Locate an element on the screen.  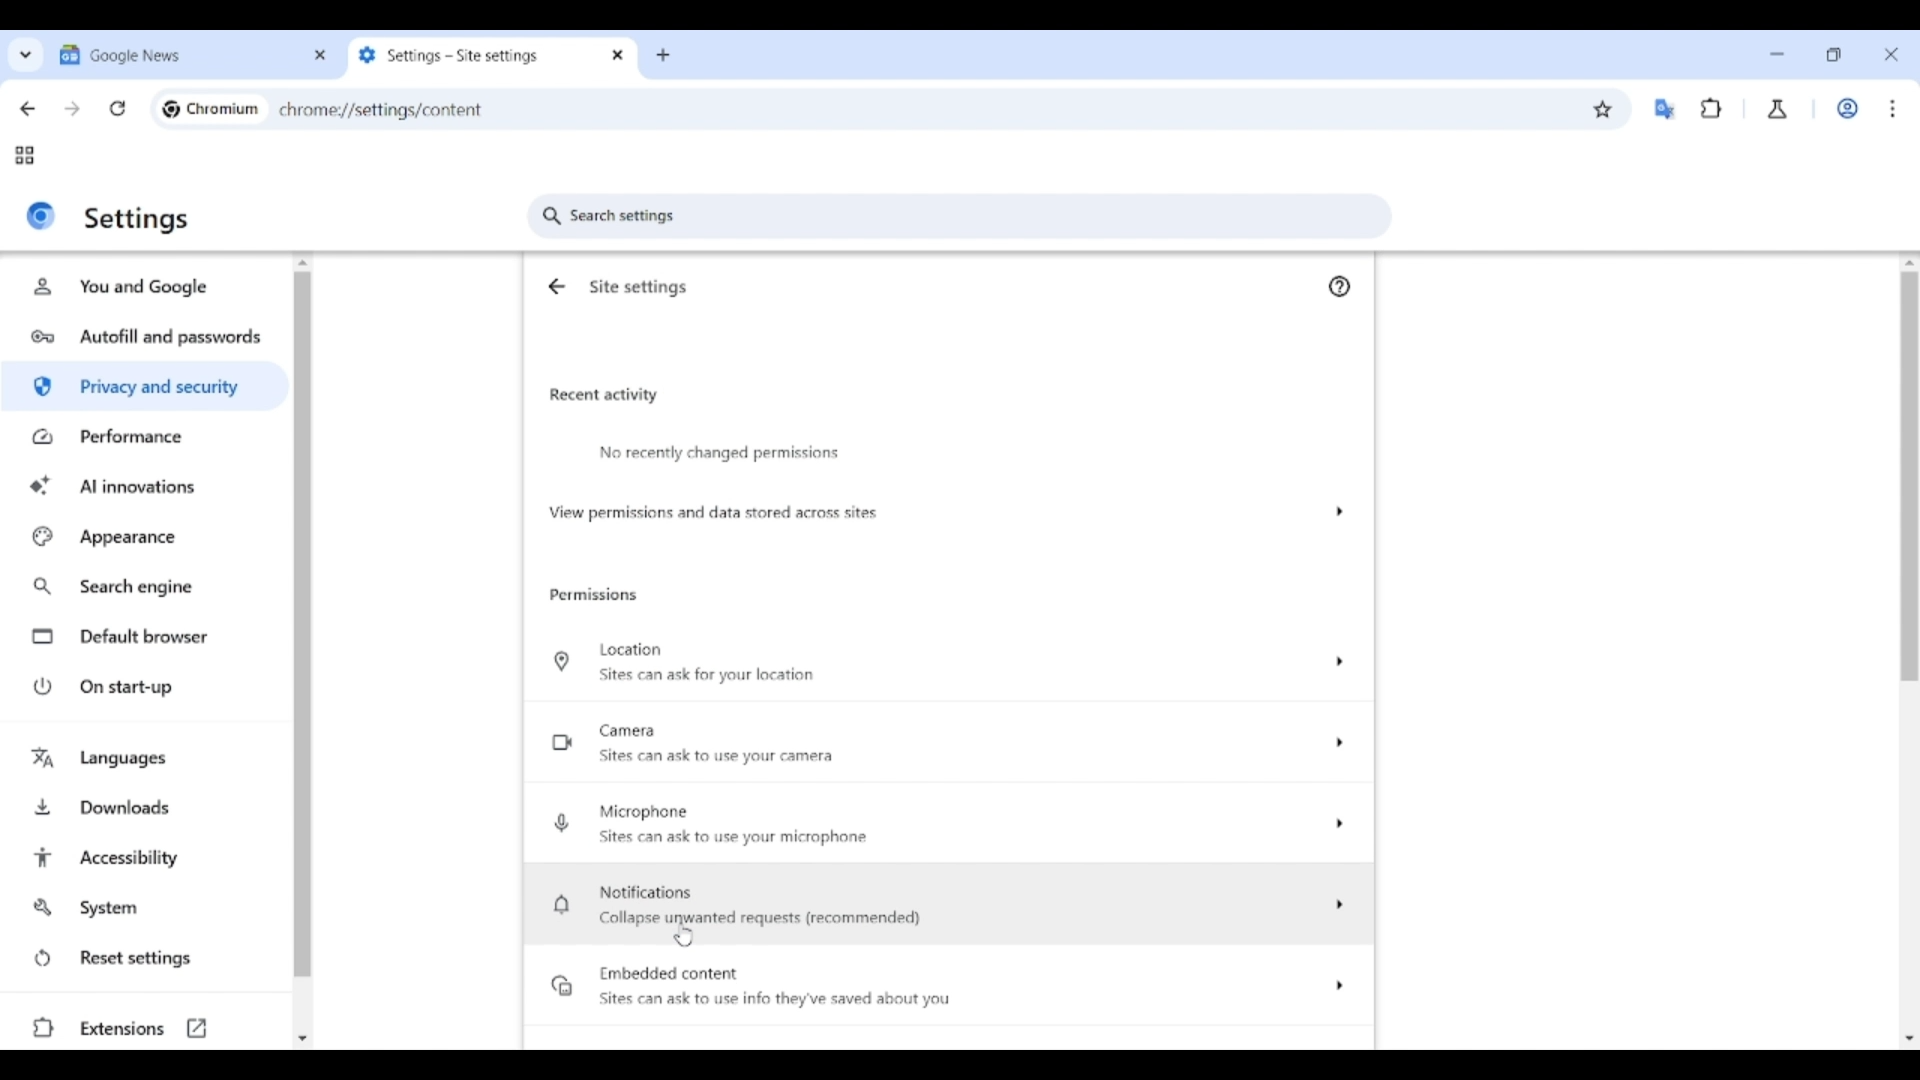
Quick slide to bottom is located at coordinates (302, 1039).